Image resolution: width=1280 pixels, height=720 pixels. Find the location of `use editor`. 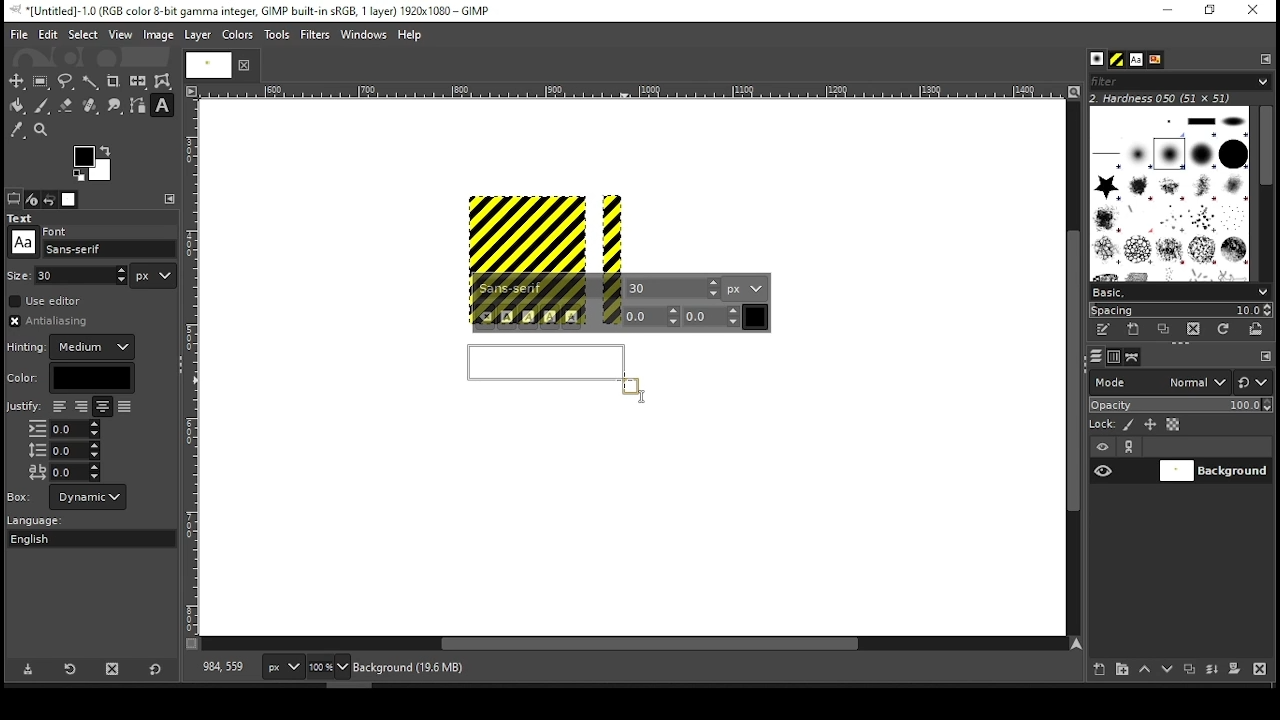

use editor is located at coordinates (47, 301).